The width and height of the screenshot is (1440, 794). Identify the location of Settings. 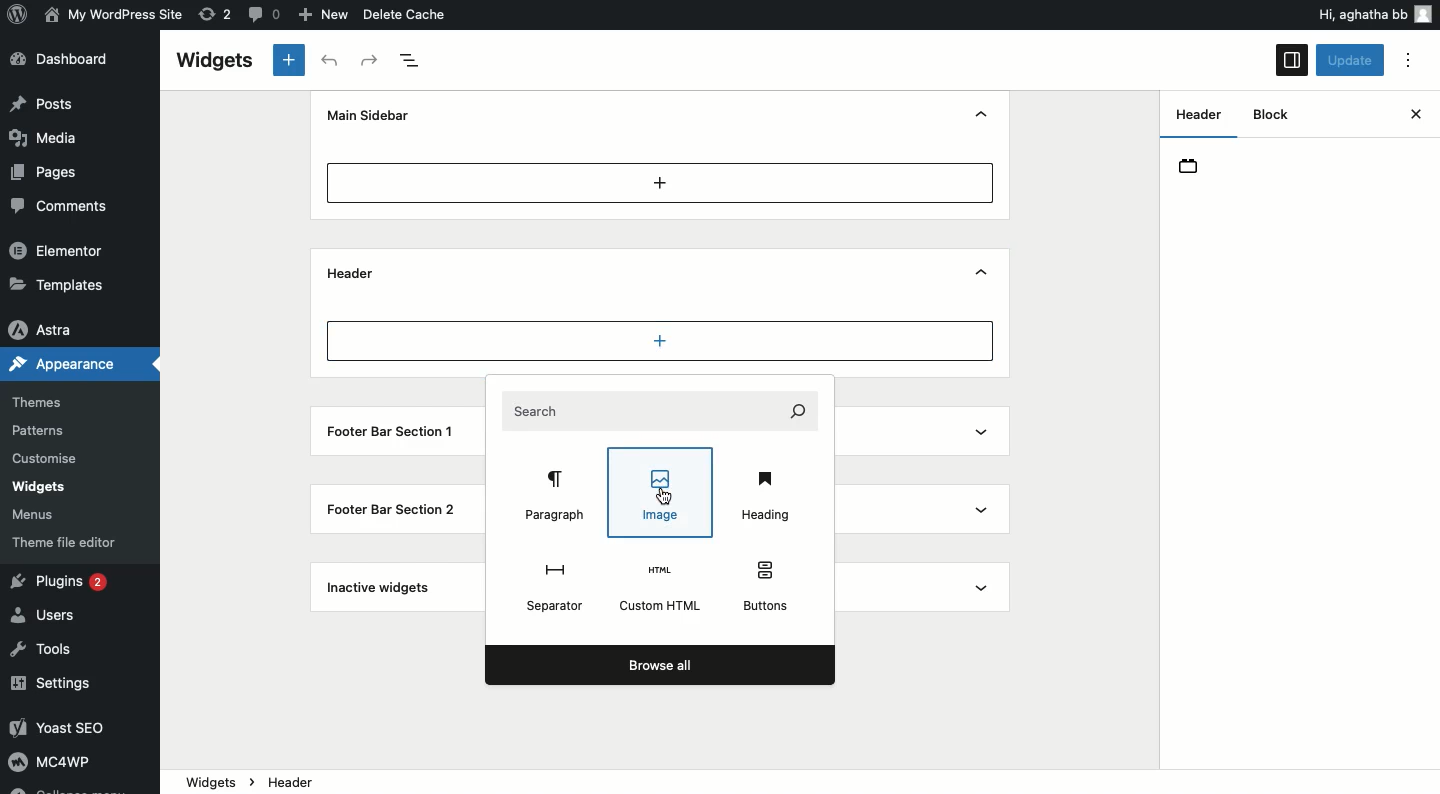
(53, 685).